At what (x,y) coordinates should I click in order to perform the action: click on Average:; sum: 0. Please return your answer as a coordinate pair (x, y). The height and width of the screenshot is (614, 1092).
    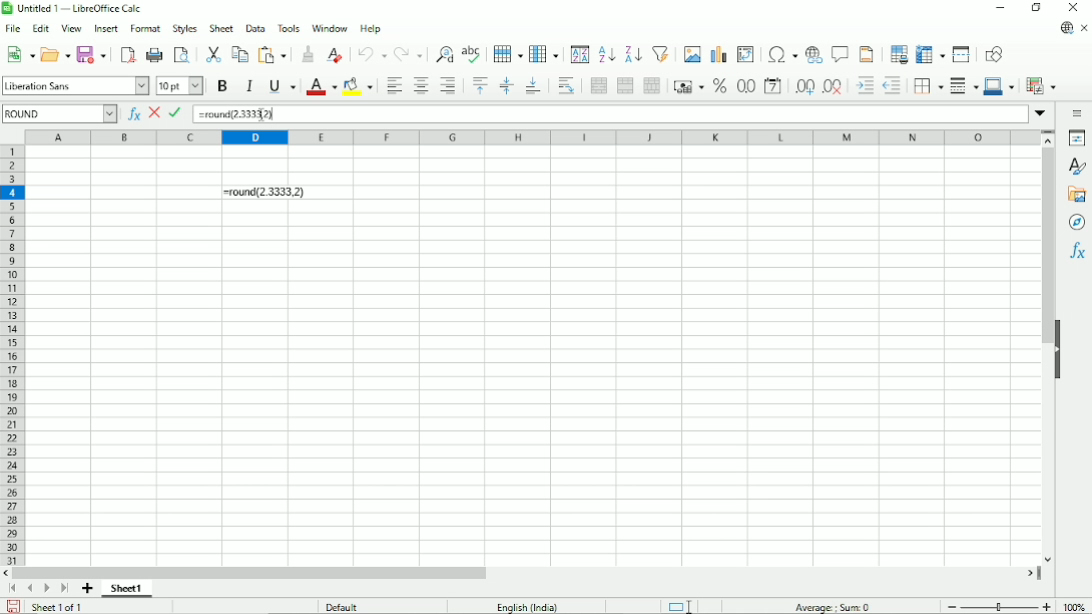
    Looking at the image, I should click on (832, 606).